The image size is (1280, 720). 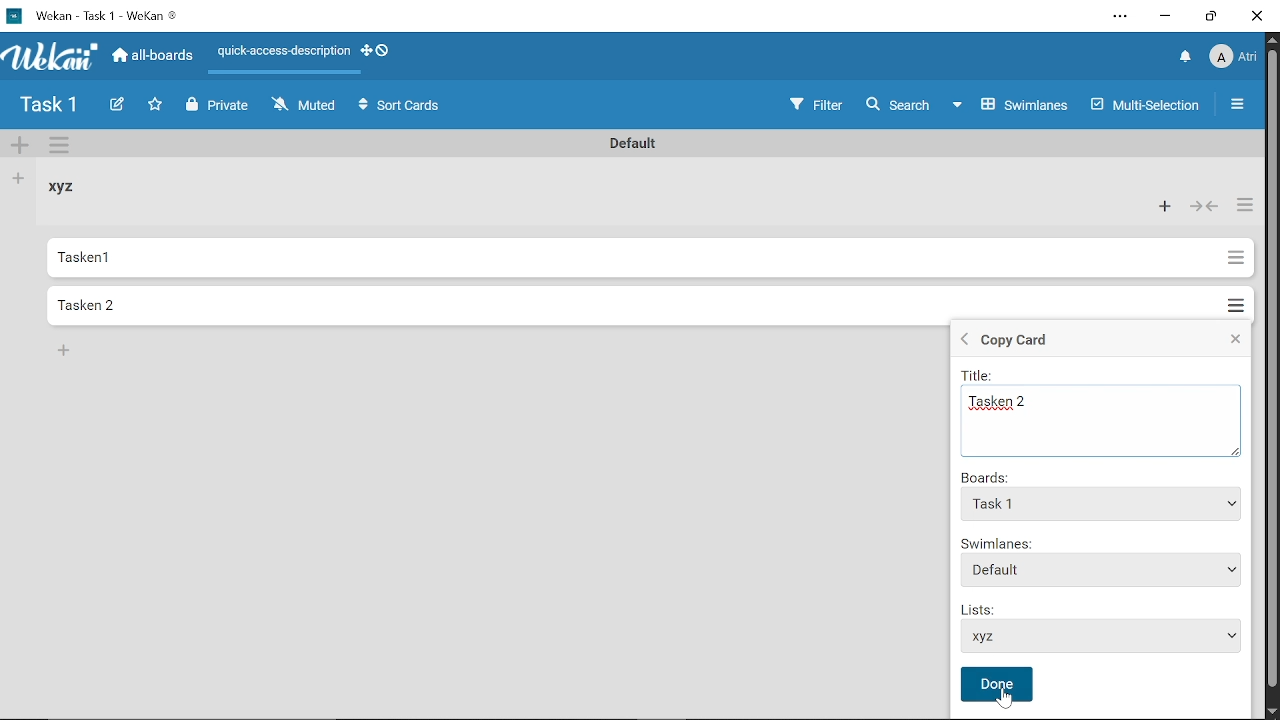 What do you see at coordinates (1202, 207) in the screenshot?
I see `Collapse` at bounding box center [1202, 207].